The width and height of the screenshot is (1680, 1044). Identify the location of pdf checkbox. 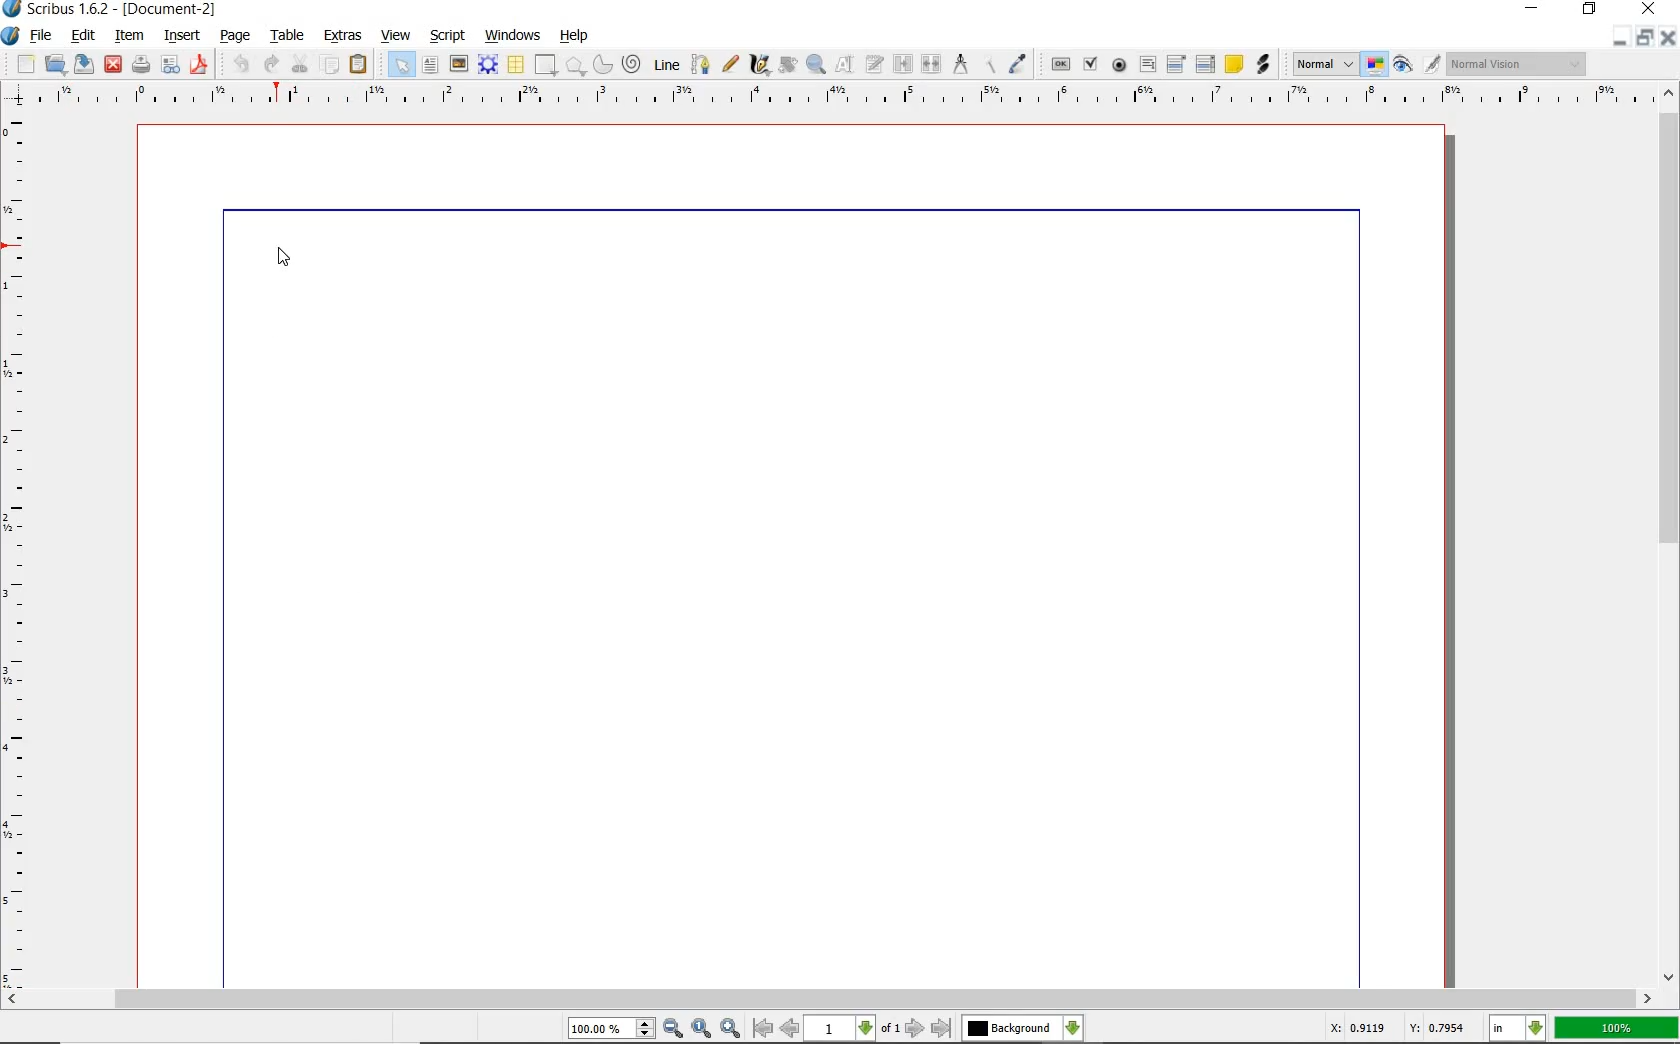
(1088, 64).